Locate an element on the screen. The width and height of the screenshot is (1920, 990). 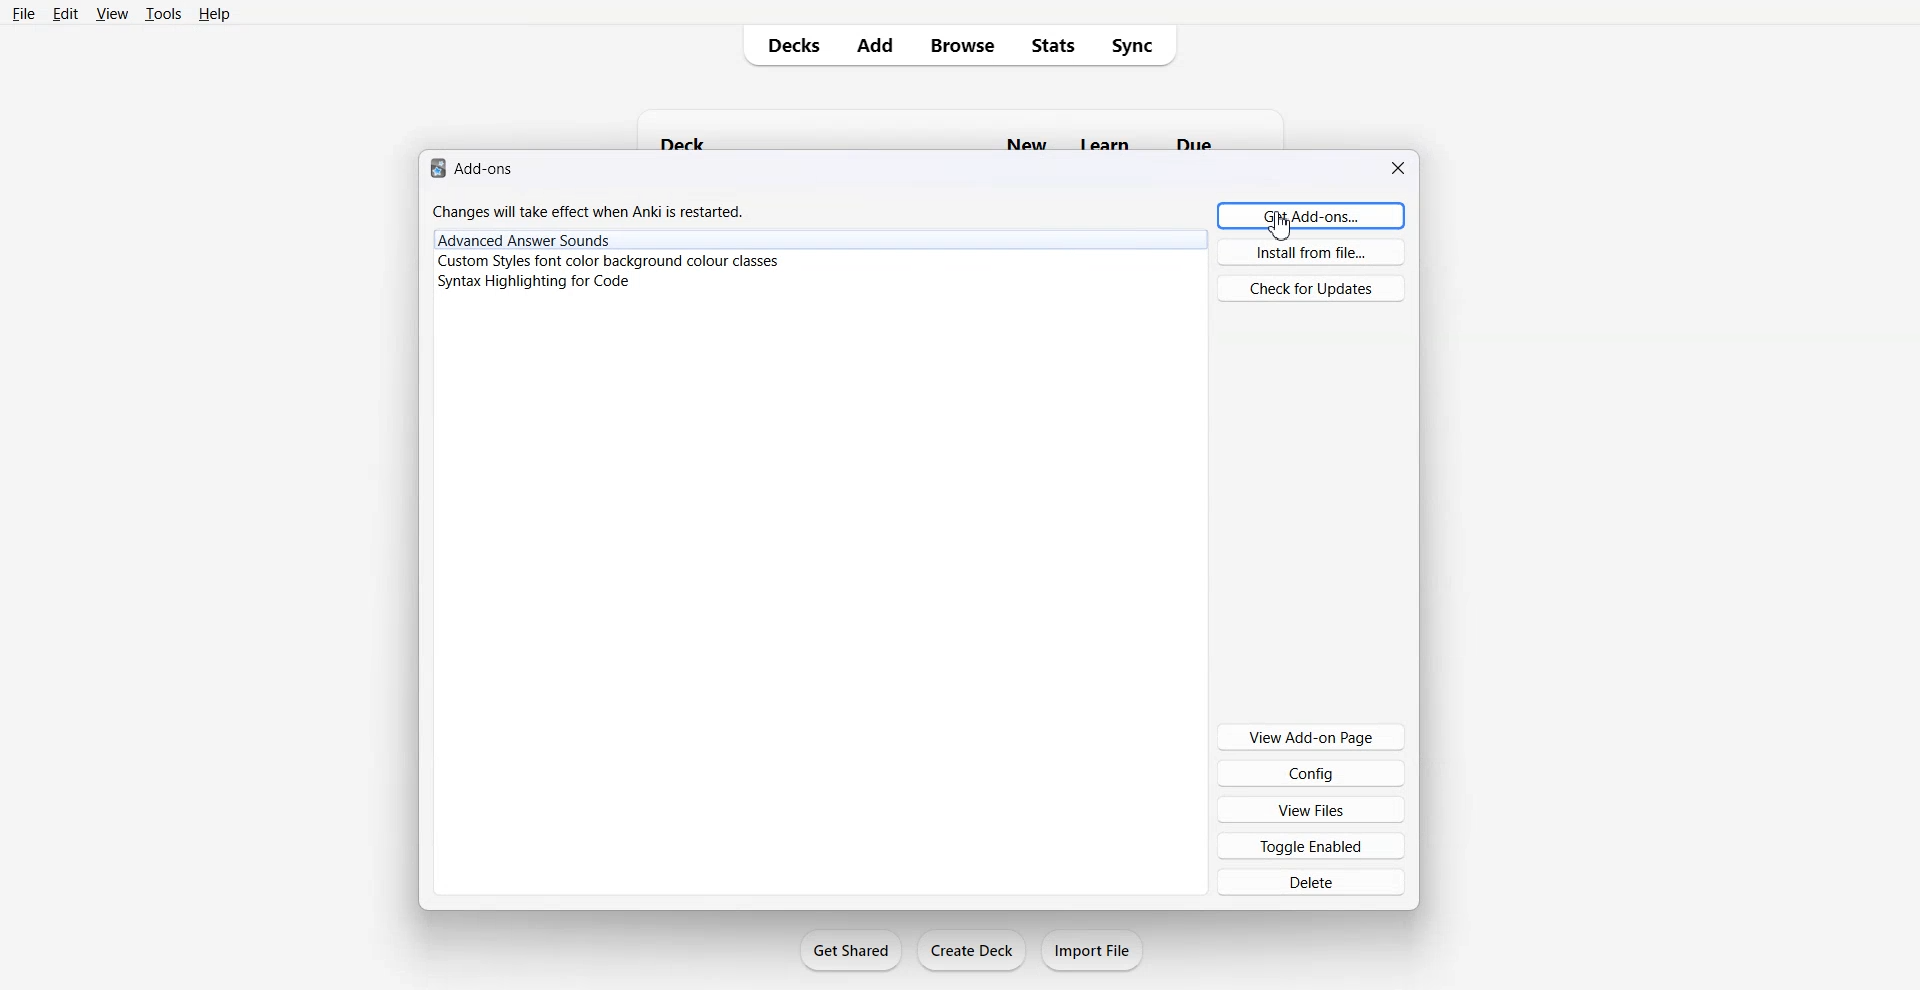
Plugins is located at coordinates (819, 239).